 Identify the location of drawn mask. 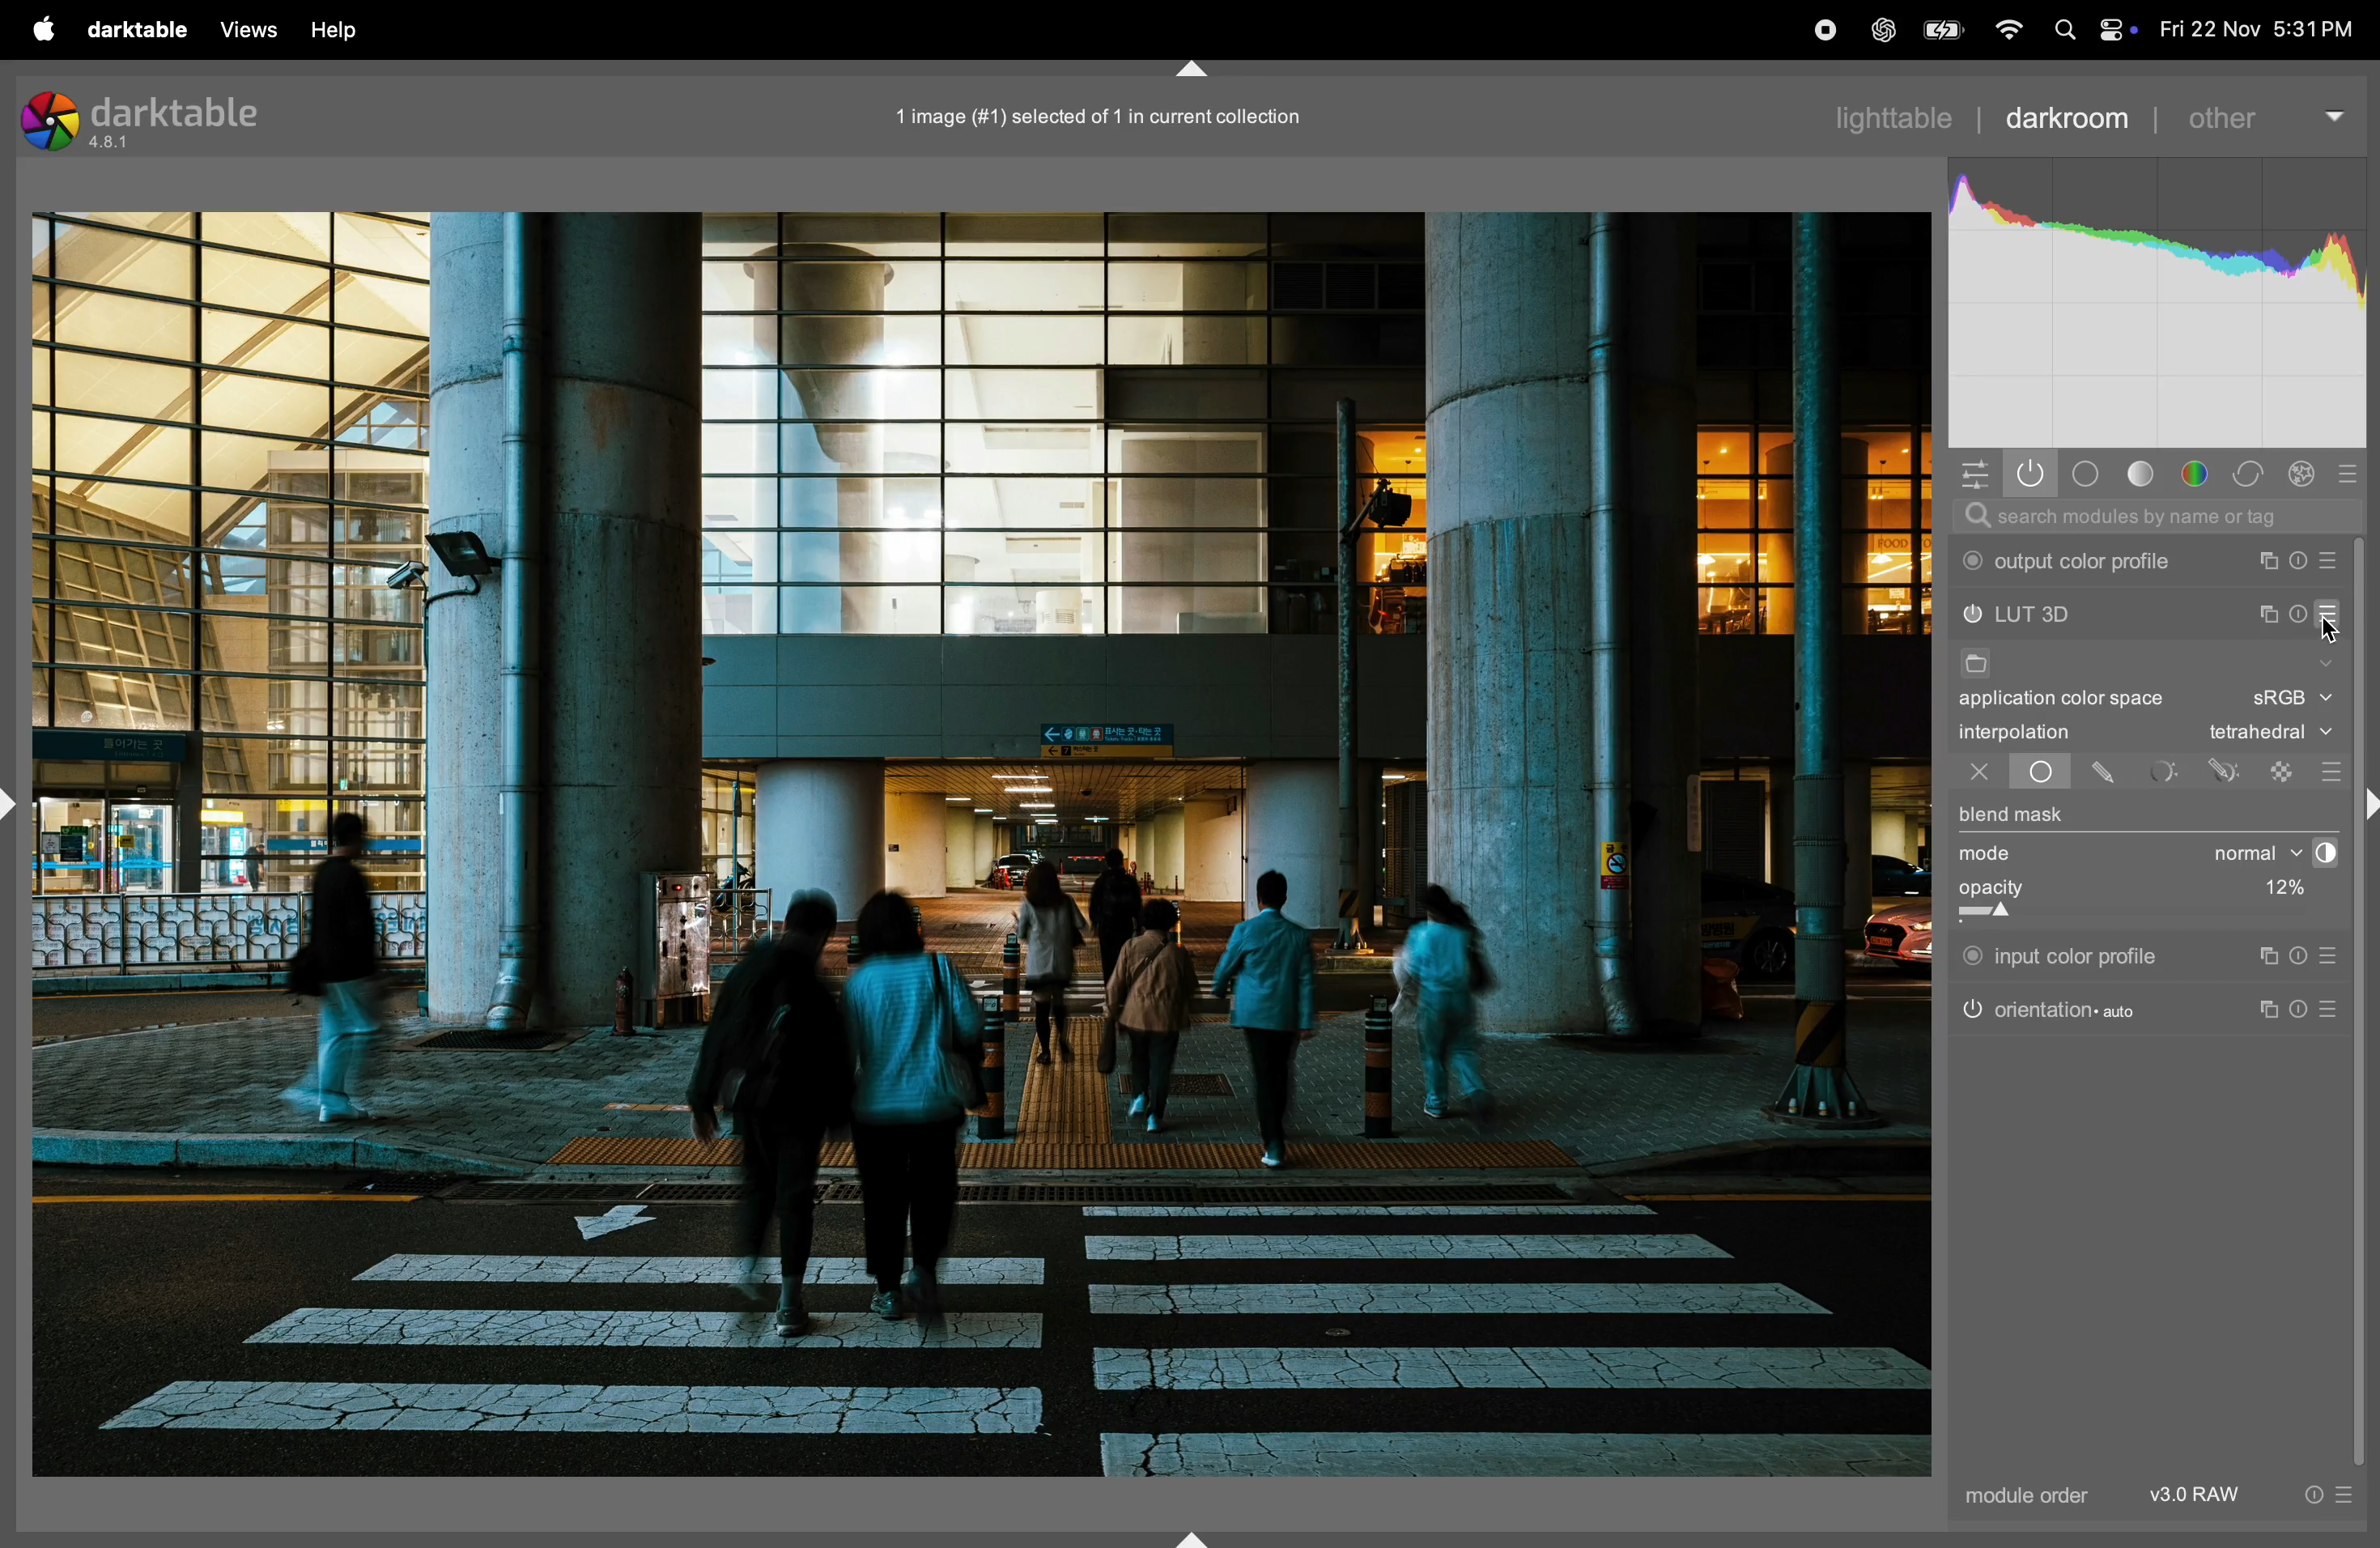
(2107, 773).